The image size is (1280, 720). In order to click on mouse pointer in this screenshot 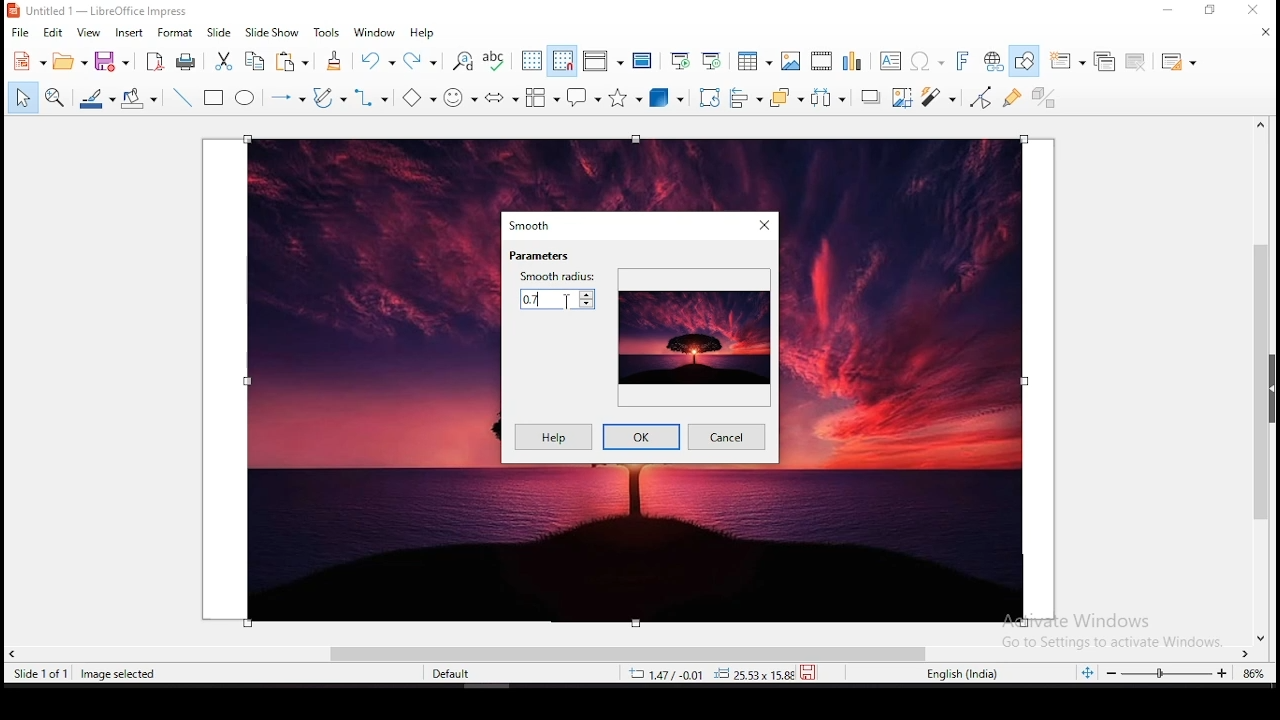, I will do `click(570, 301)`.